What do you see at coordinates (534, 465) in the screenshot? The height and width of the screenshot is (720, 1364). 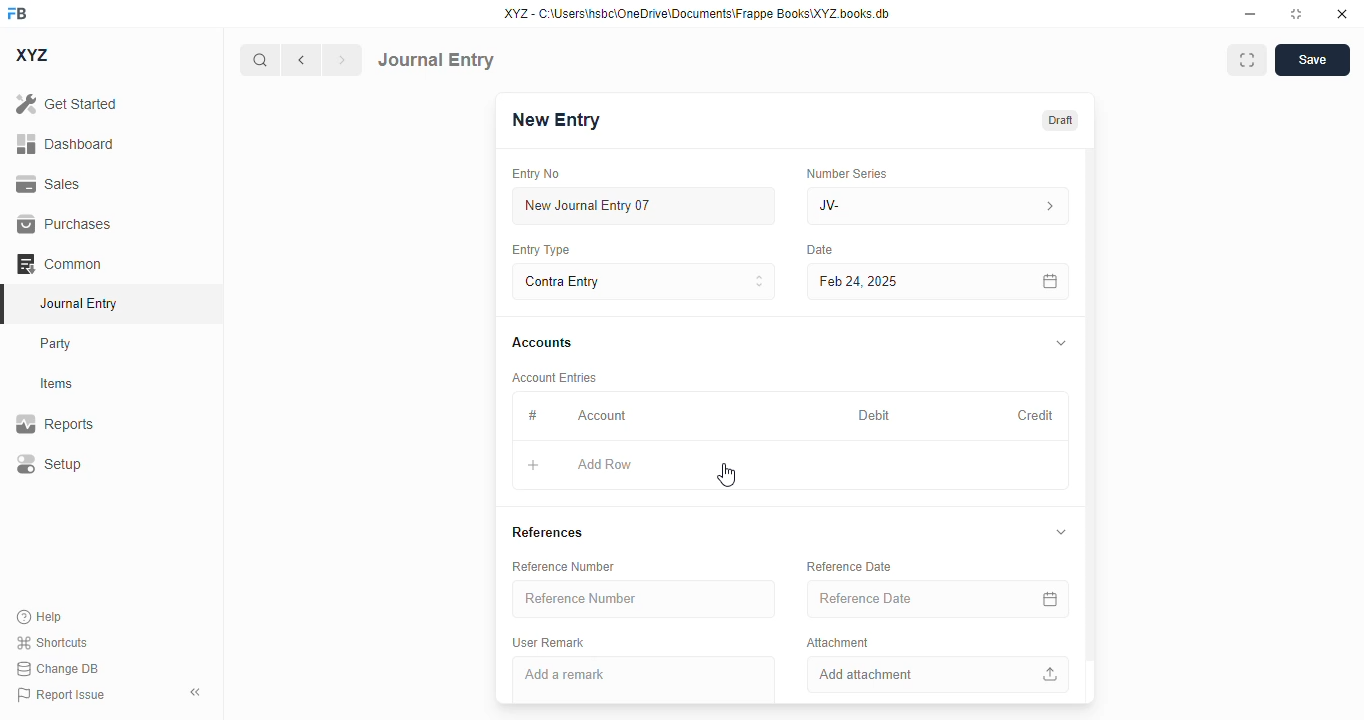 I see `add button` at bounding box center [534, 465].